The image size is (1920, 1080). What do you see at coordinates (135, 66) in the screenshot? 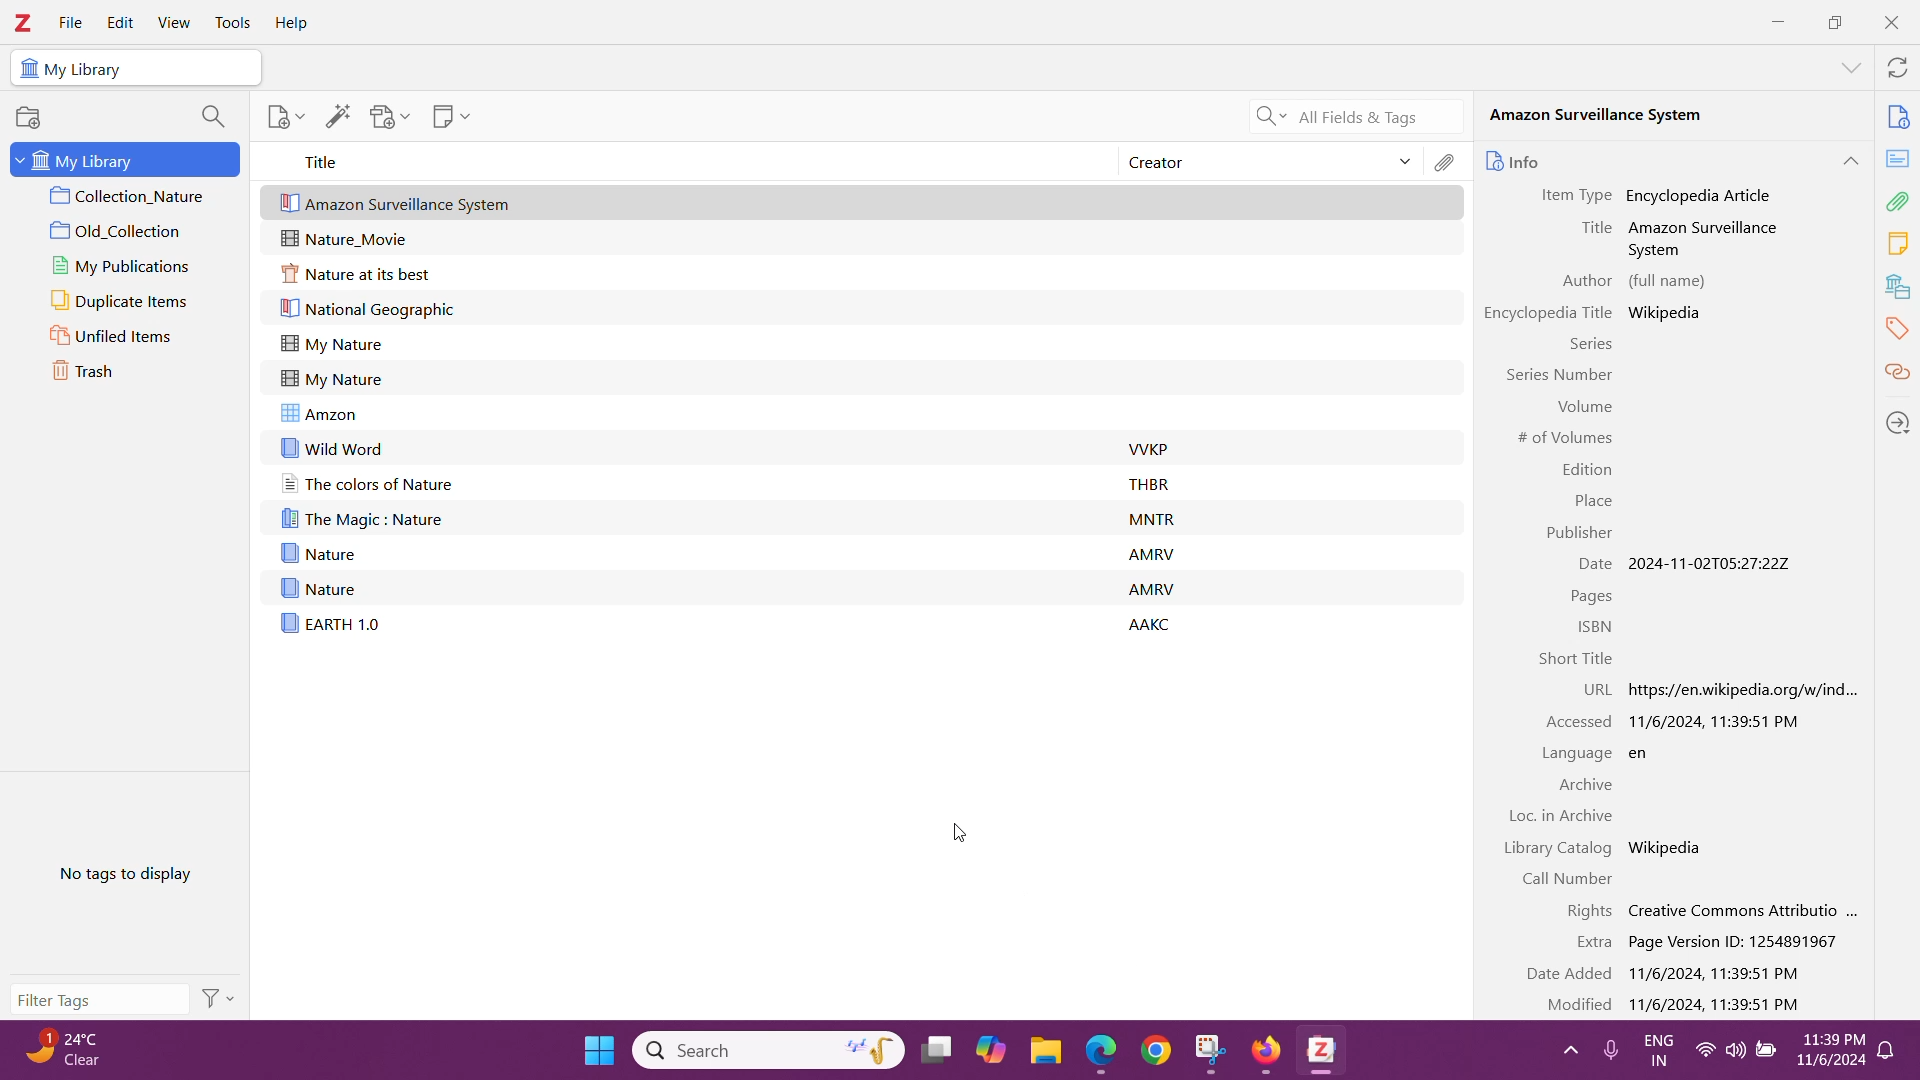
I see `My Library` at bounding box center [135, 66].